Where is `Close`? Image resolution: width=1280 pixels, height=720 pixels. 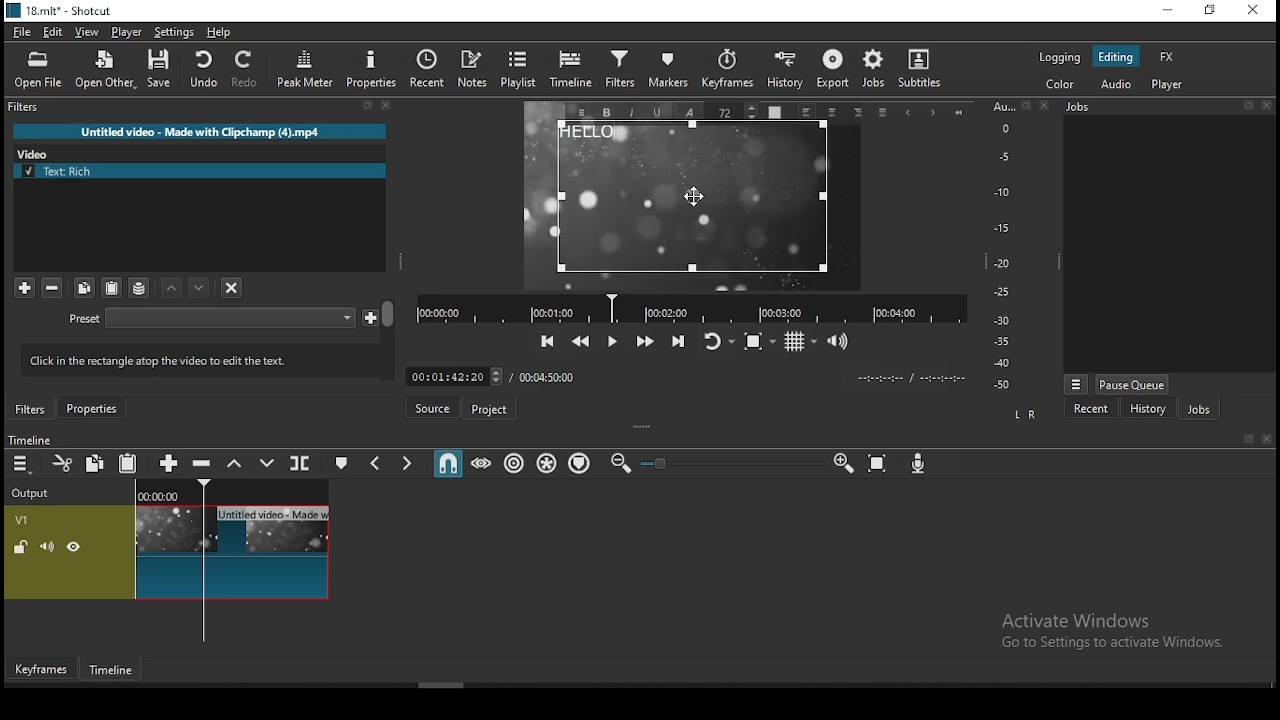
Close is located at coordinates (387, 105).